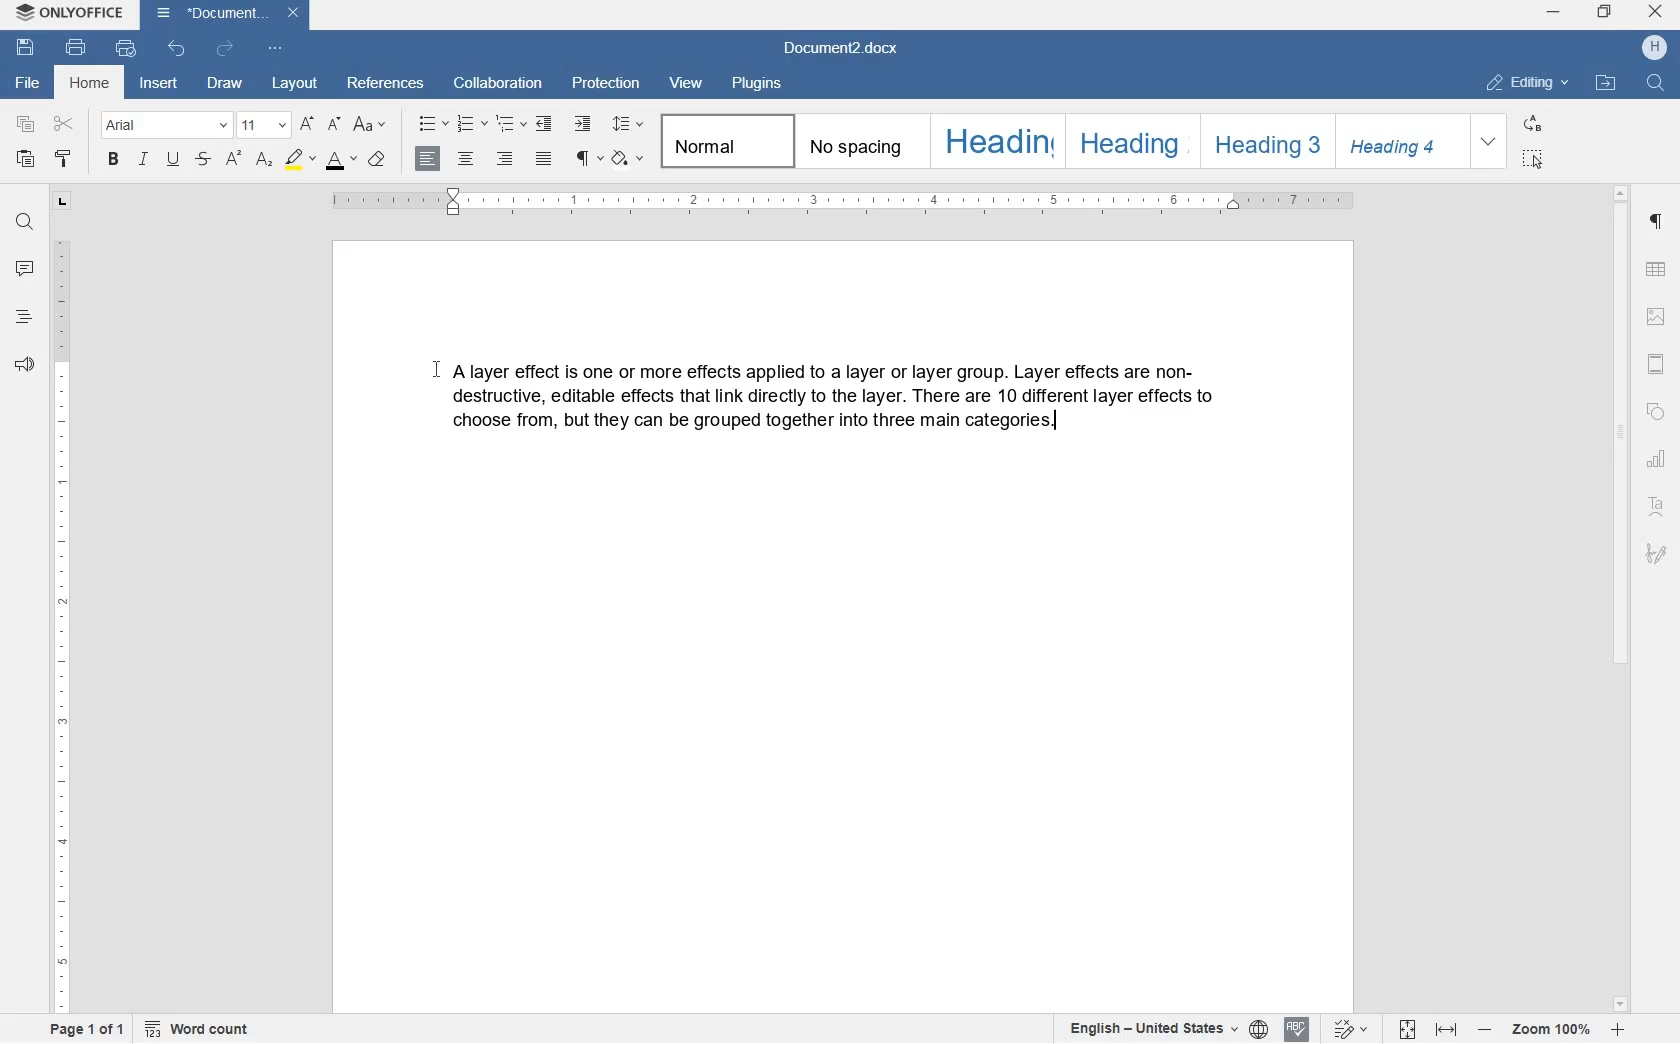 The image size is (1680, 1044). I want to click on zoom in or zoom out, so click(1550, 1030).